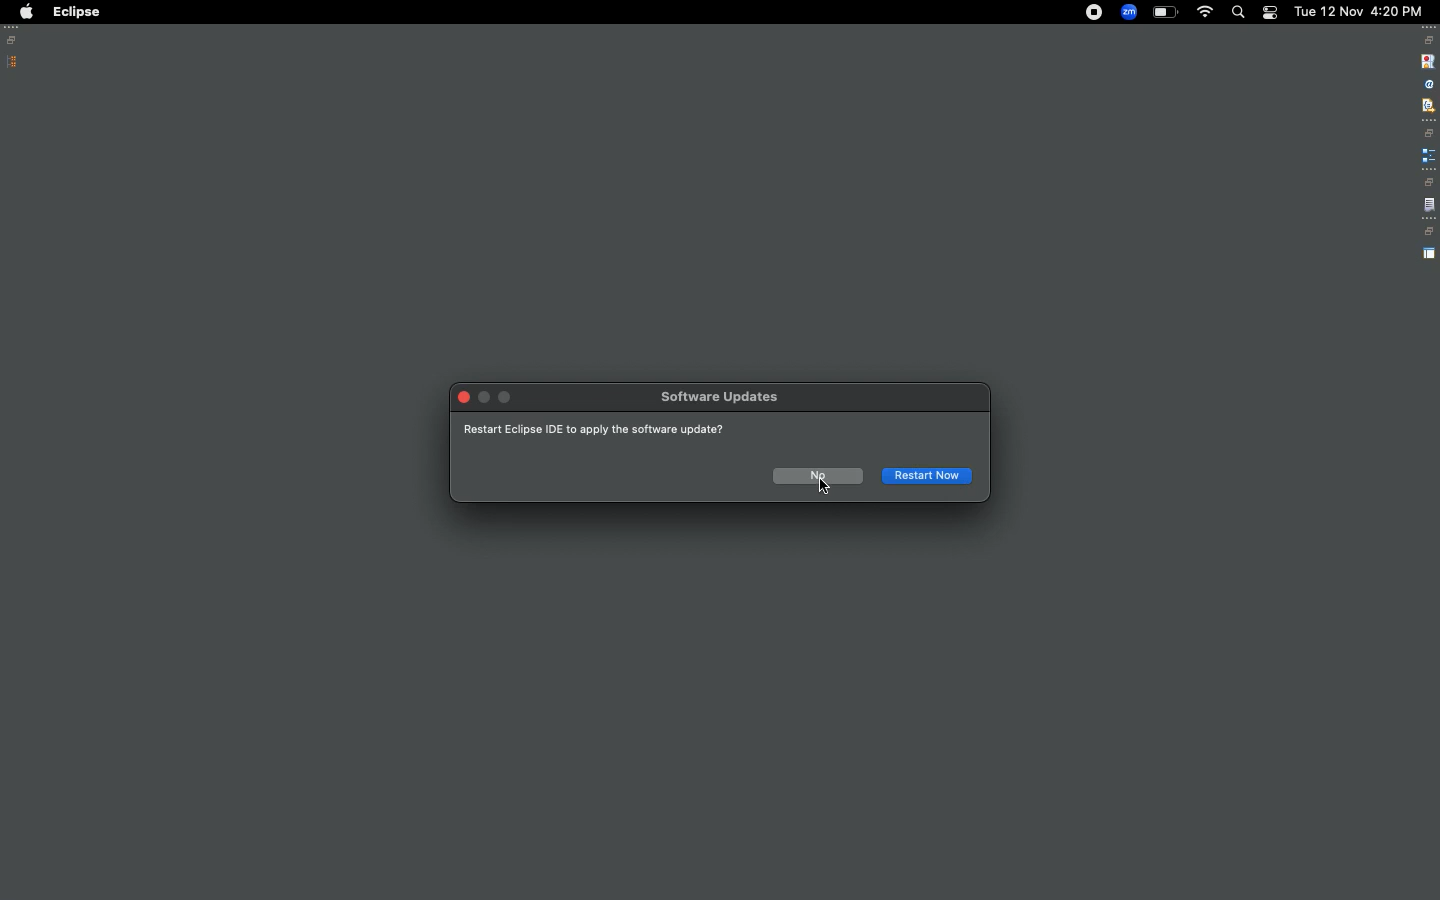  What do you see at coordinates (812, 475) in the screenshot?
I see `No` at bounding box center [812, 475].